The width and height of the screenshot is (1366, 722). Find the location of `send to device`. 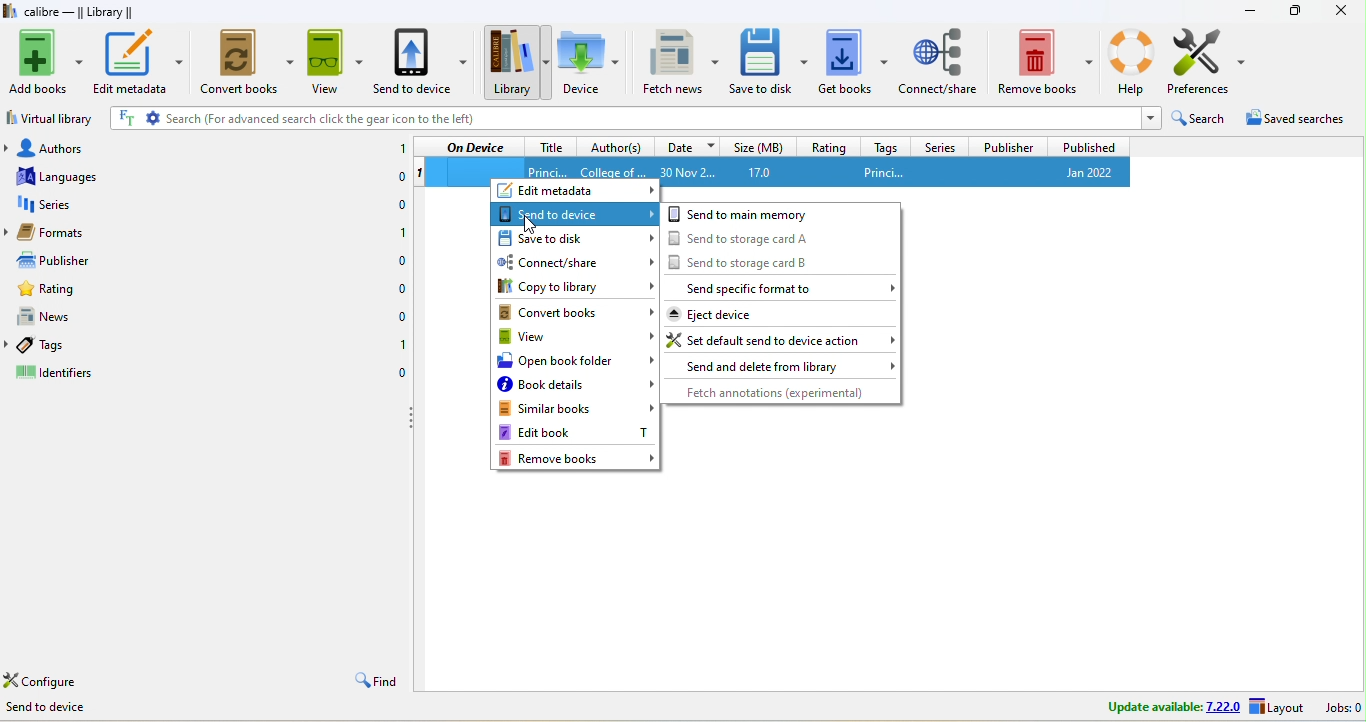

send to device is located at coordinates (575, 212).